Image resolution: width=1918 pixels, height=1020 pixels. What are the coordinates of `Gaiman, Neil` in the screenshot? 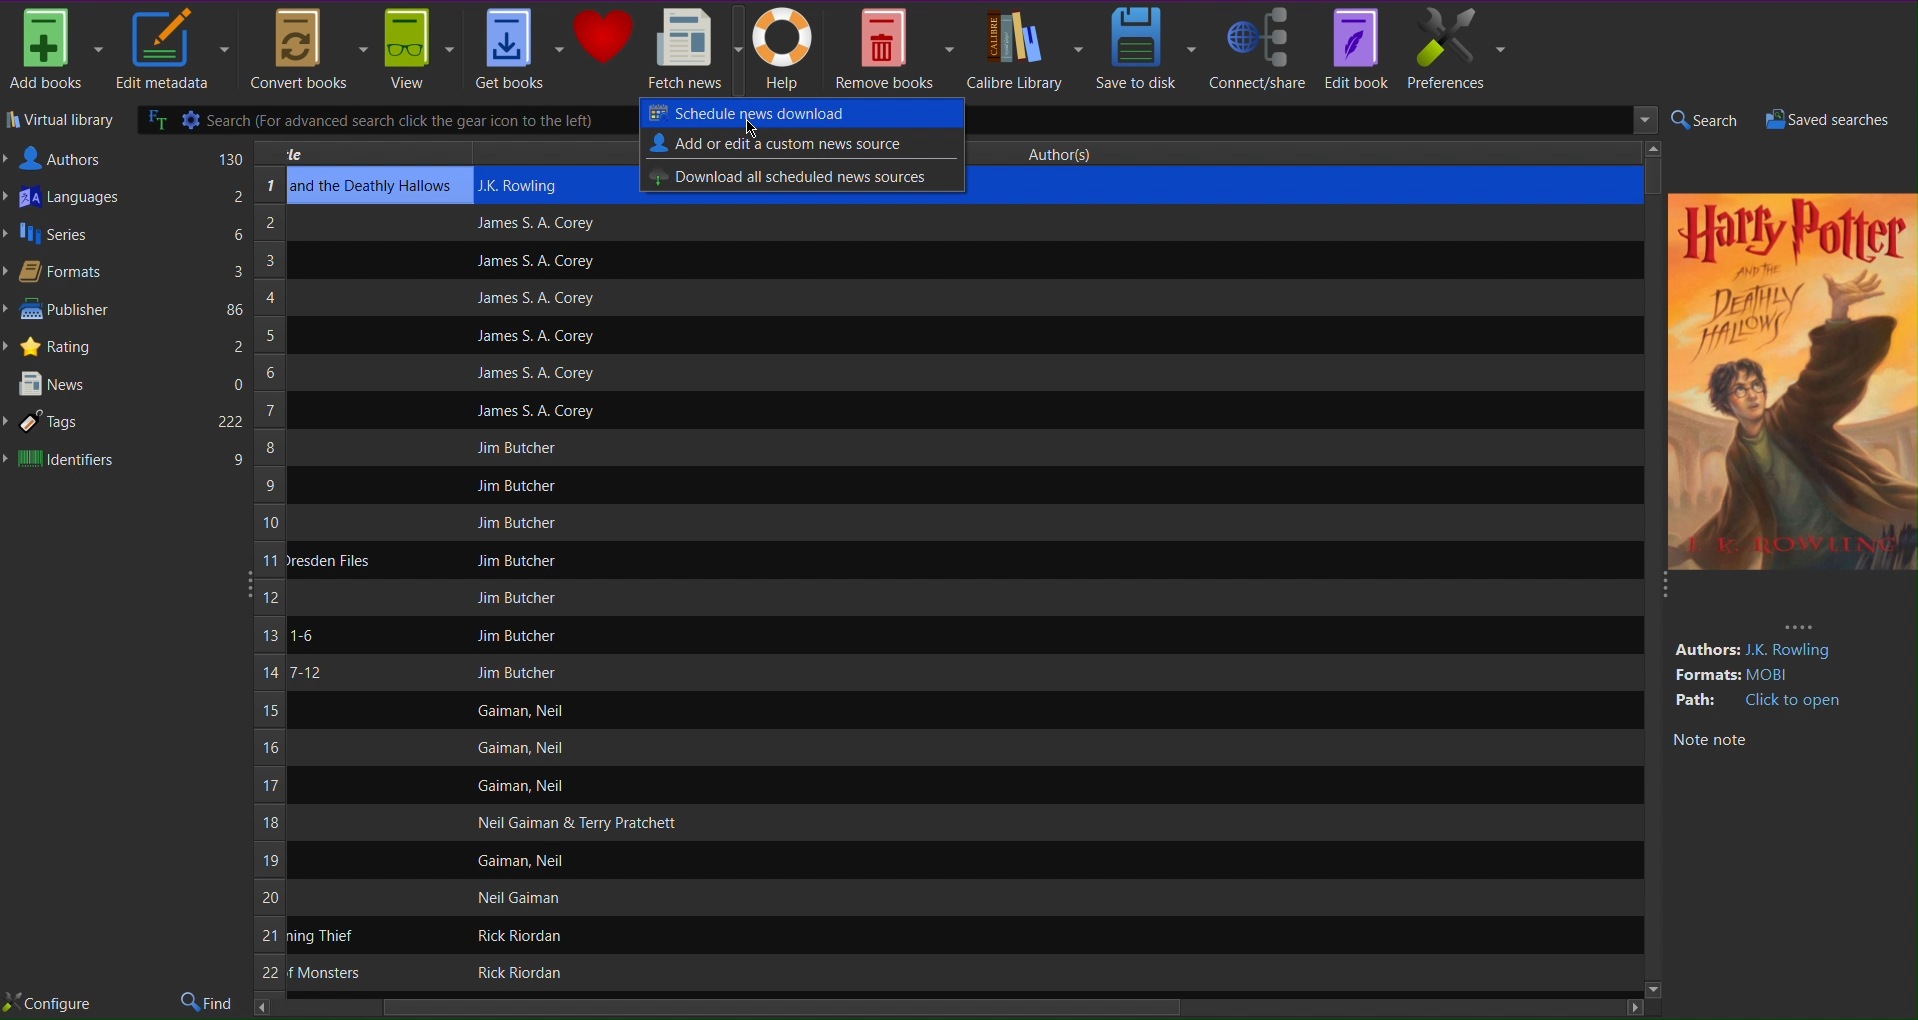 It's located at (517, 748).